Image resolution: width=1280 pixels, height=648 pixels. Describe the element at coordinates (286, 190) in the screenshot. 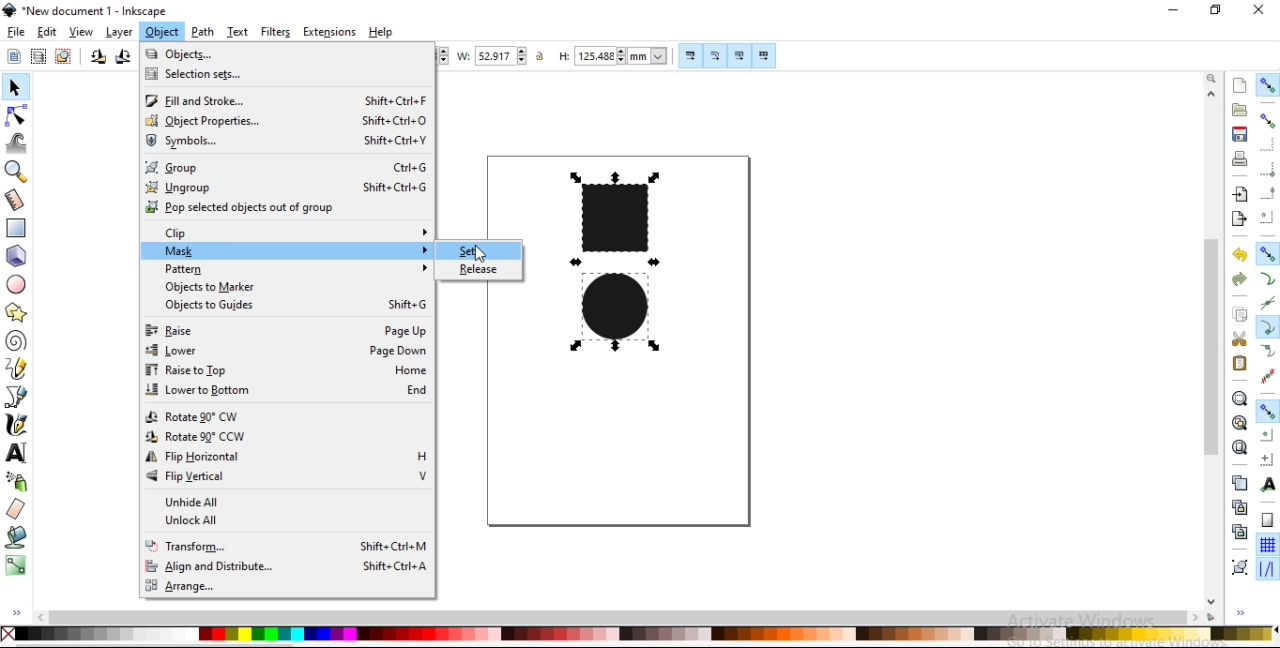

I see `ungroup` at that location.